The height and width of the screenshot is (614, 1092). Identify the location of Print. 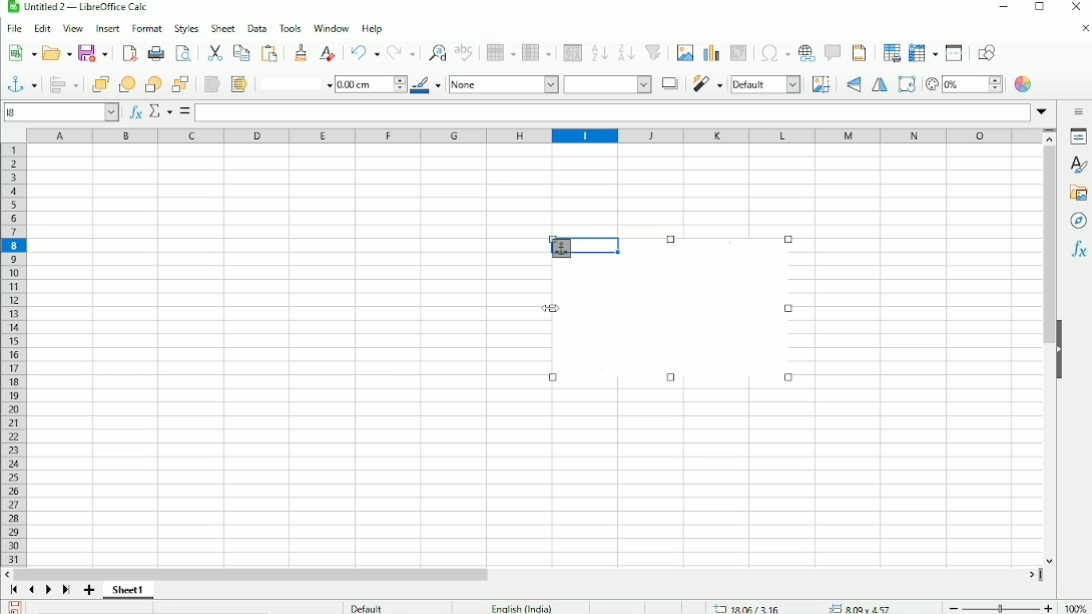
(154, 54).